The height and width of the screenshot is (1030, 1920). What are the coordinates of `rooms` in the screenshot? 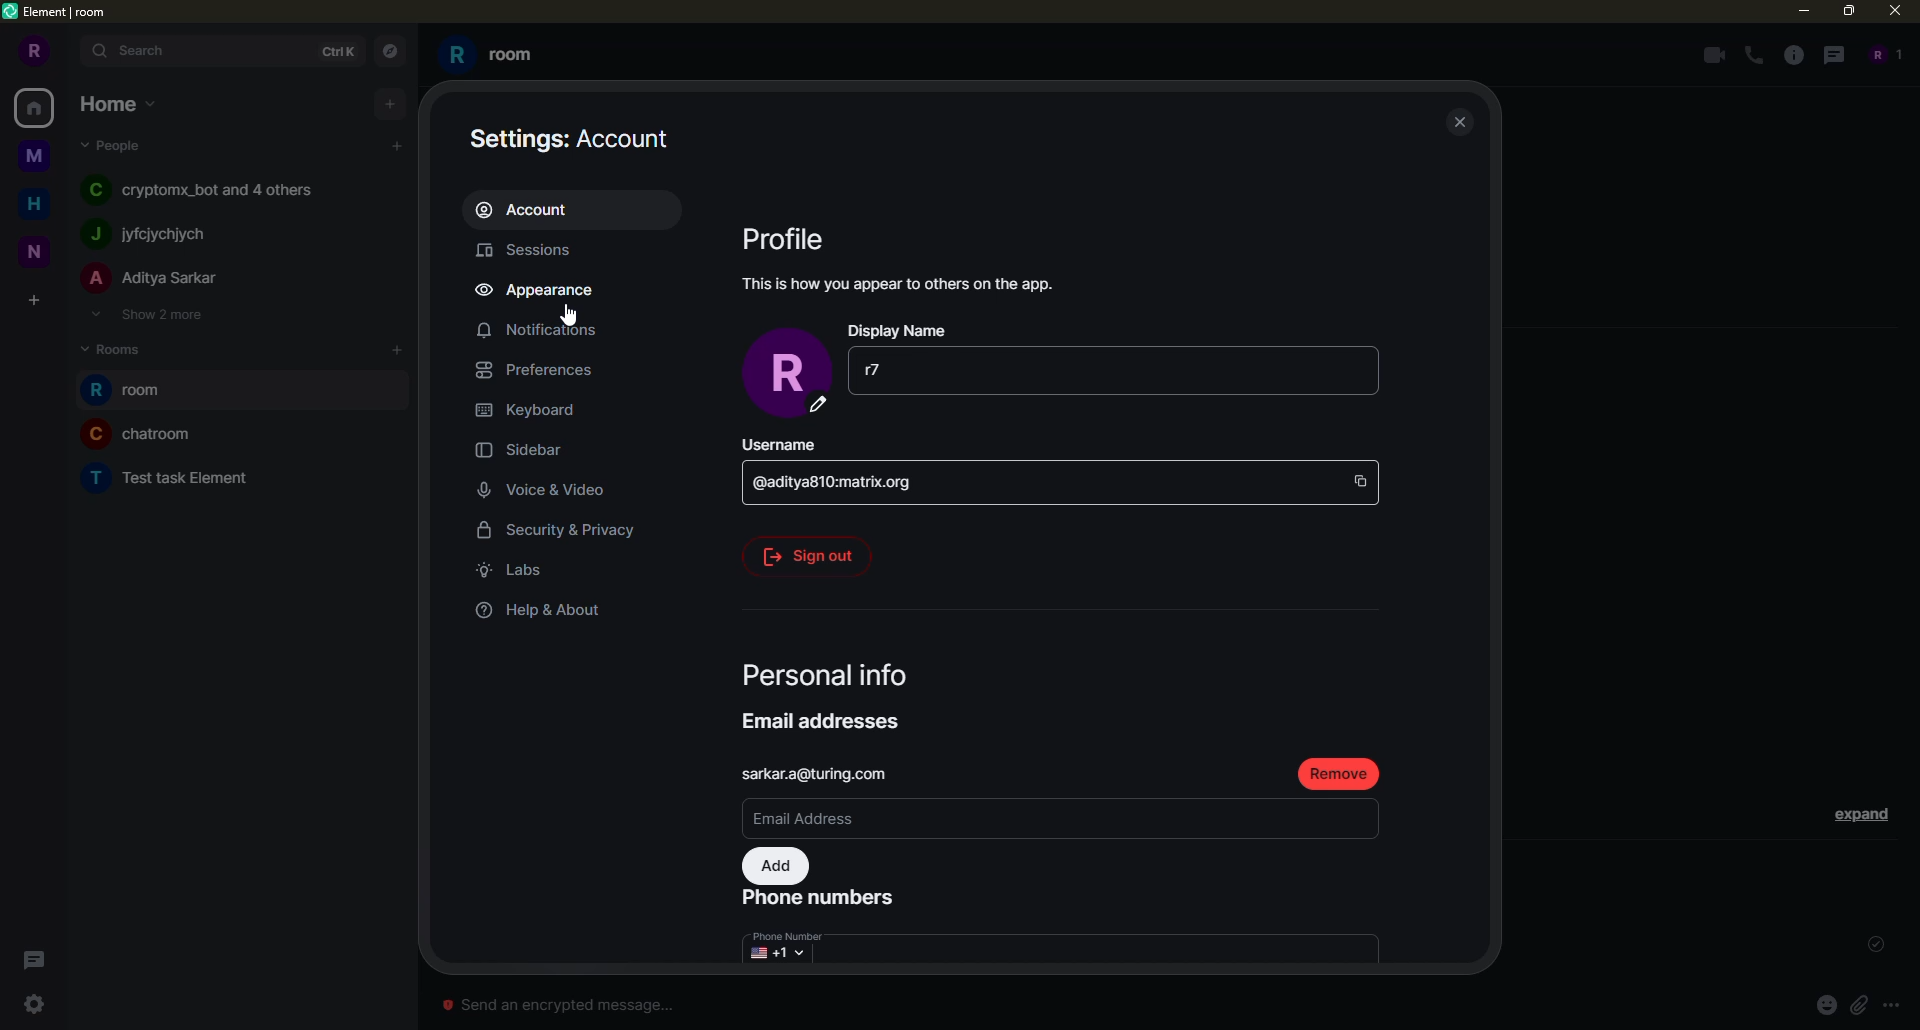 It's located at (120, 347).